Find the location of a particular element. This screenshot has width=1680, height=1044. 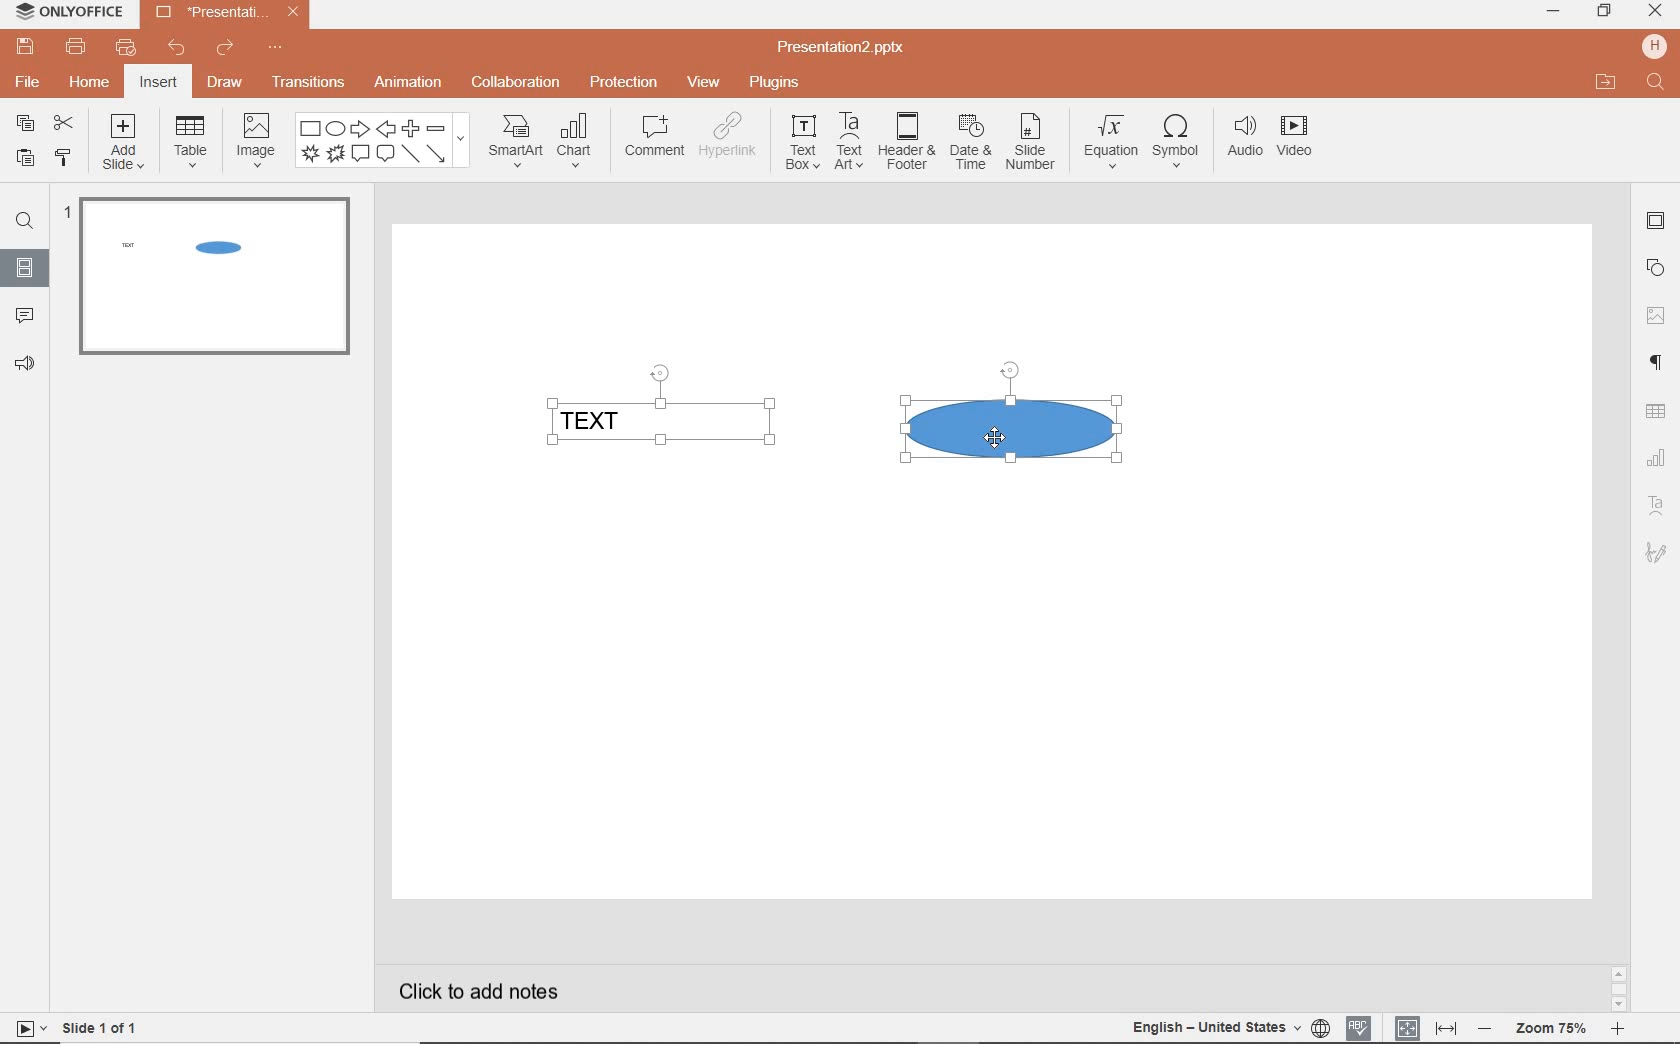

add slide is located at coordinates (124, 145).